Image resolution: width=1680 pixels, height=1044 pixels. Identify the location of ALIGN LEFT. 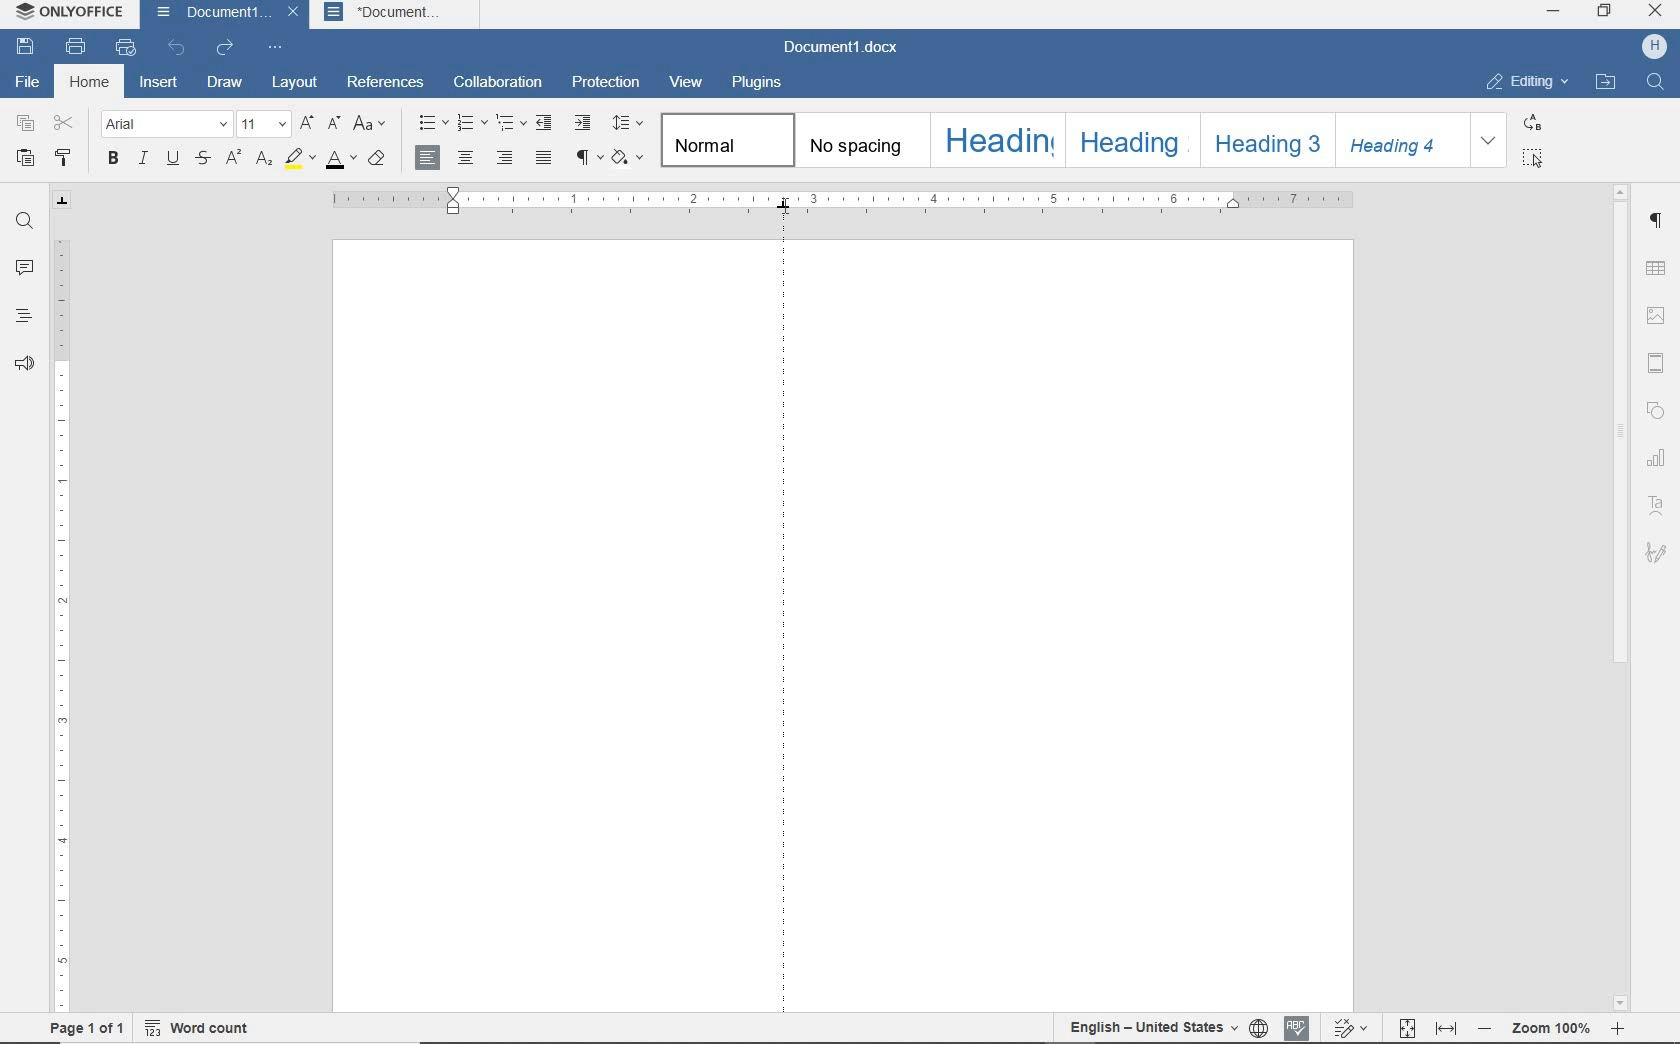
(429, 158).